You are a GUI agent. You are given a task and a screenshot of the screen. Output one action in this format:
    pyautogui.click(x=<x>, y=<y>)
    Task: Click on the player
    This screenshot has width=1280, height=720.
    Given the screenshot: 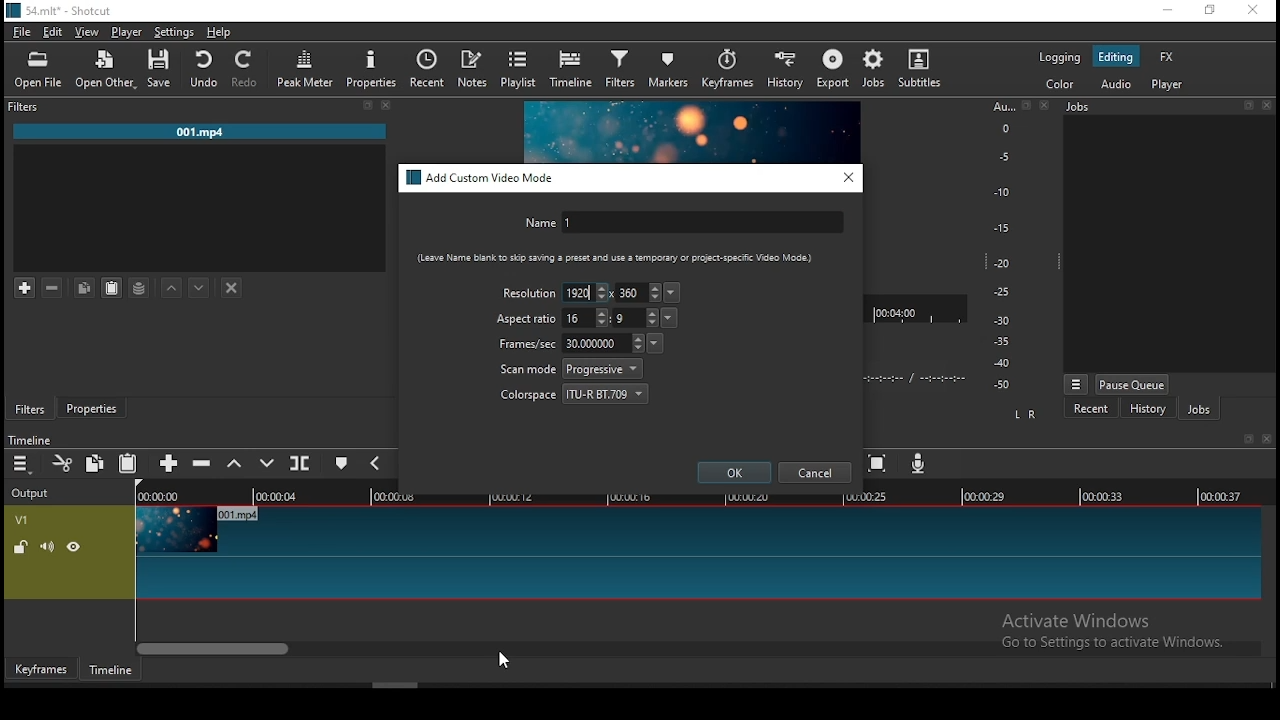 What is the action you would take?
    pyautogui.click(x=1170, y=85)
    